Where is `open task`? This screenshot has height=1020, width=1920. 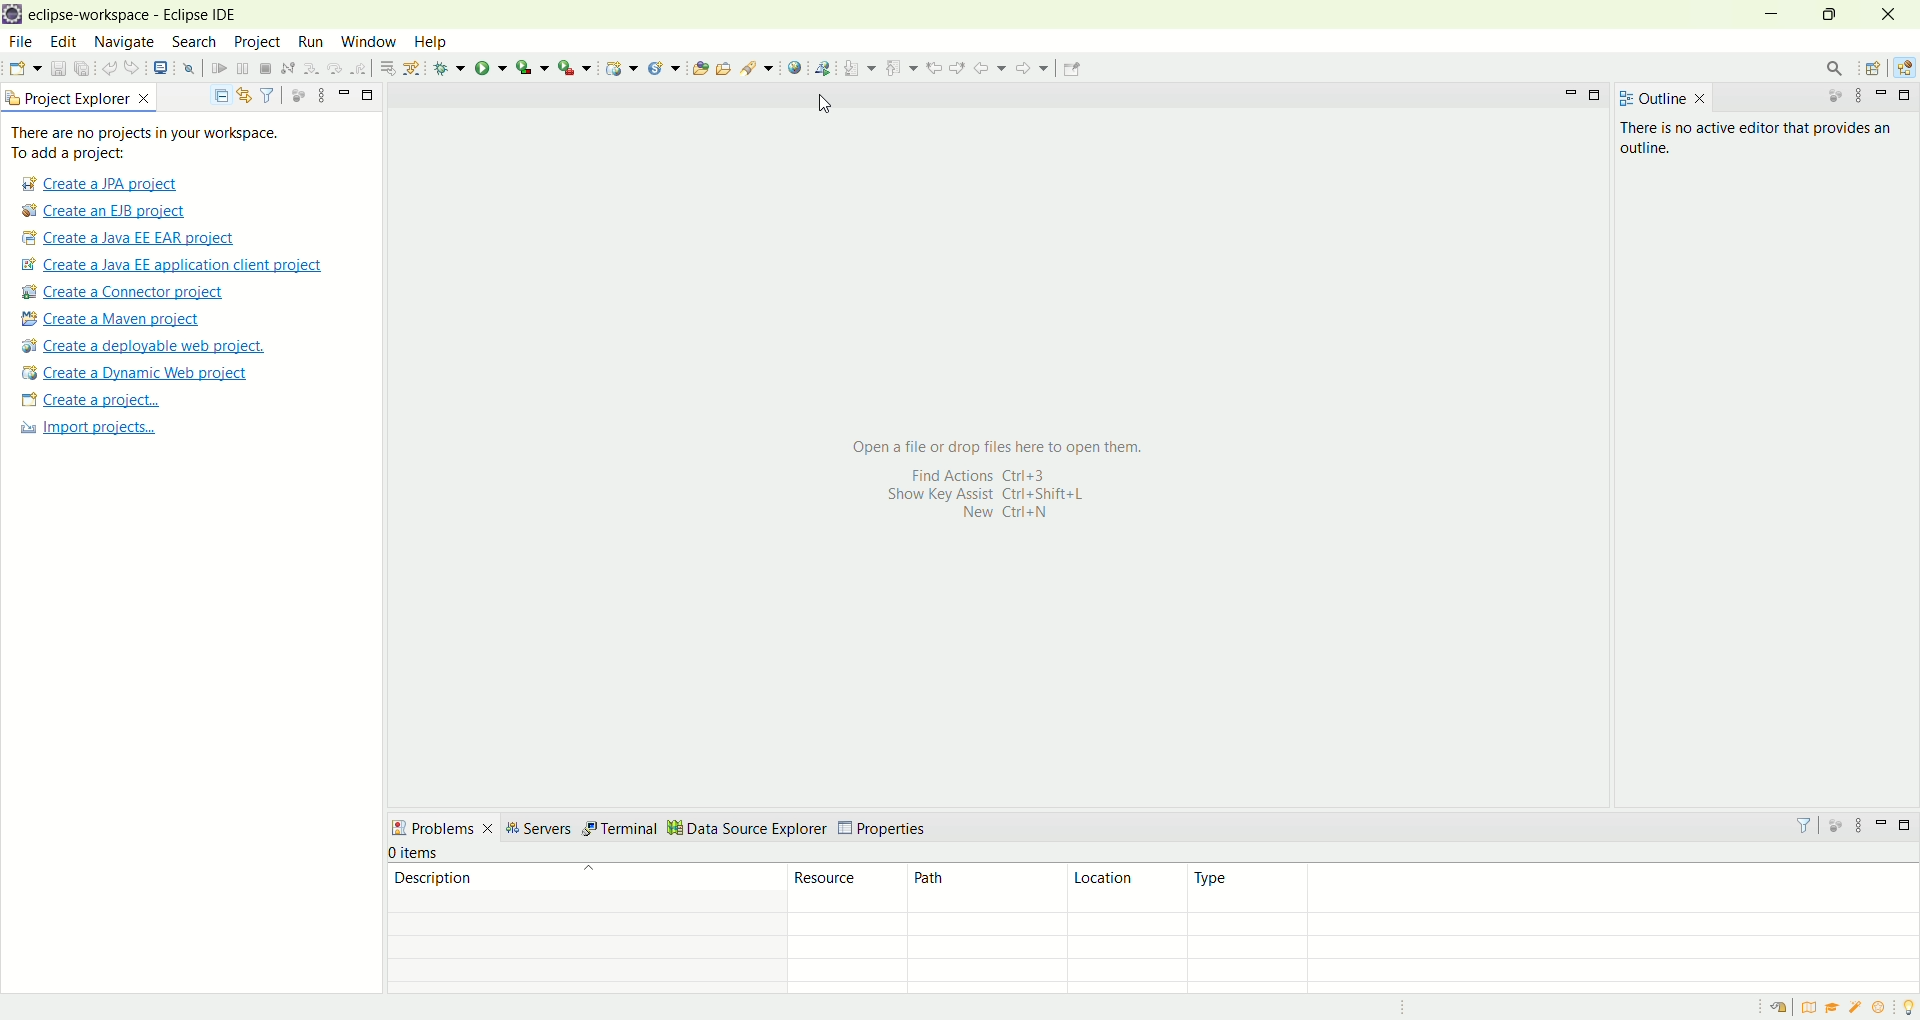
open task is located at coordinates (722, 66).